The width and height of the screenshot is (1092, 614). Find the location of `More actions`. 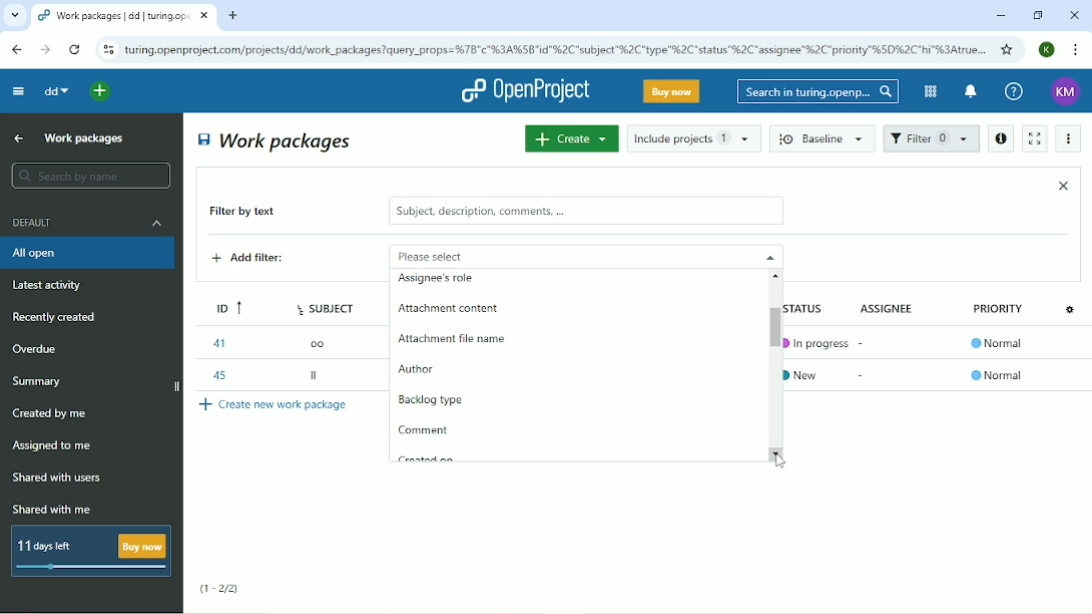

More actions is located at coordinates (1070, 139).